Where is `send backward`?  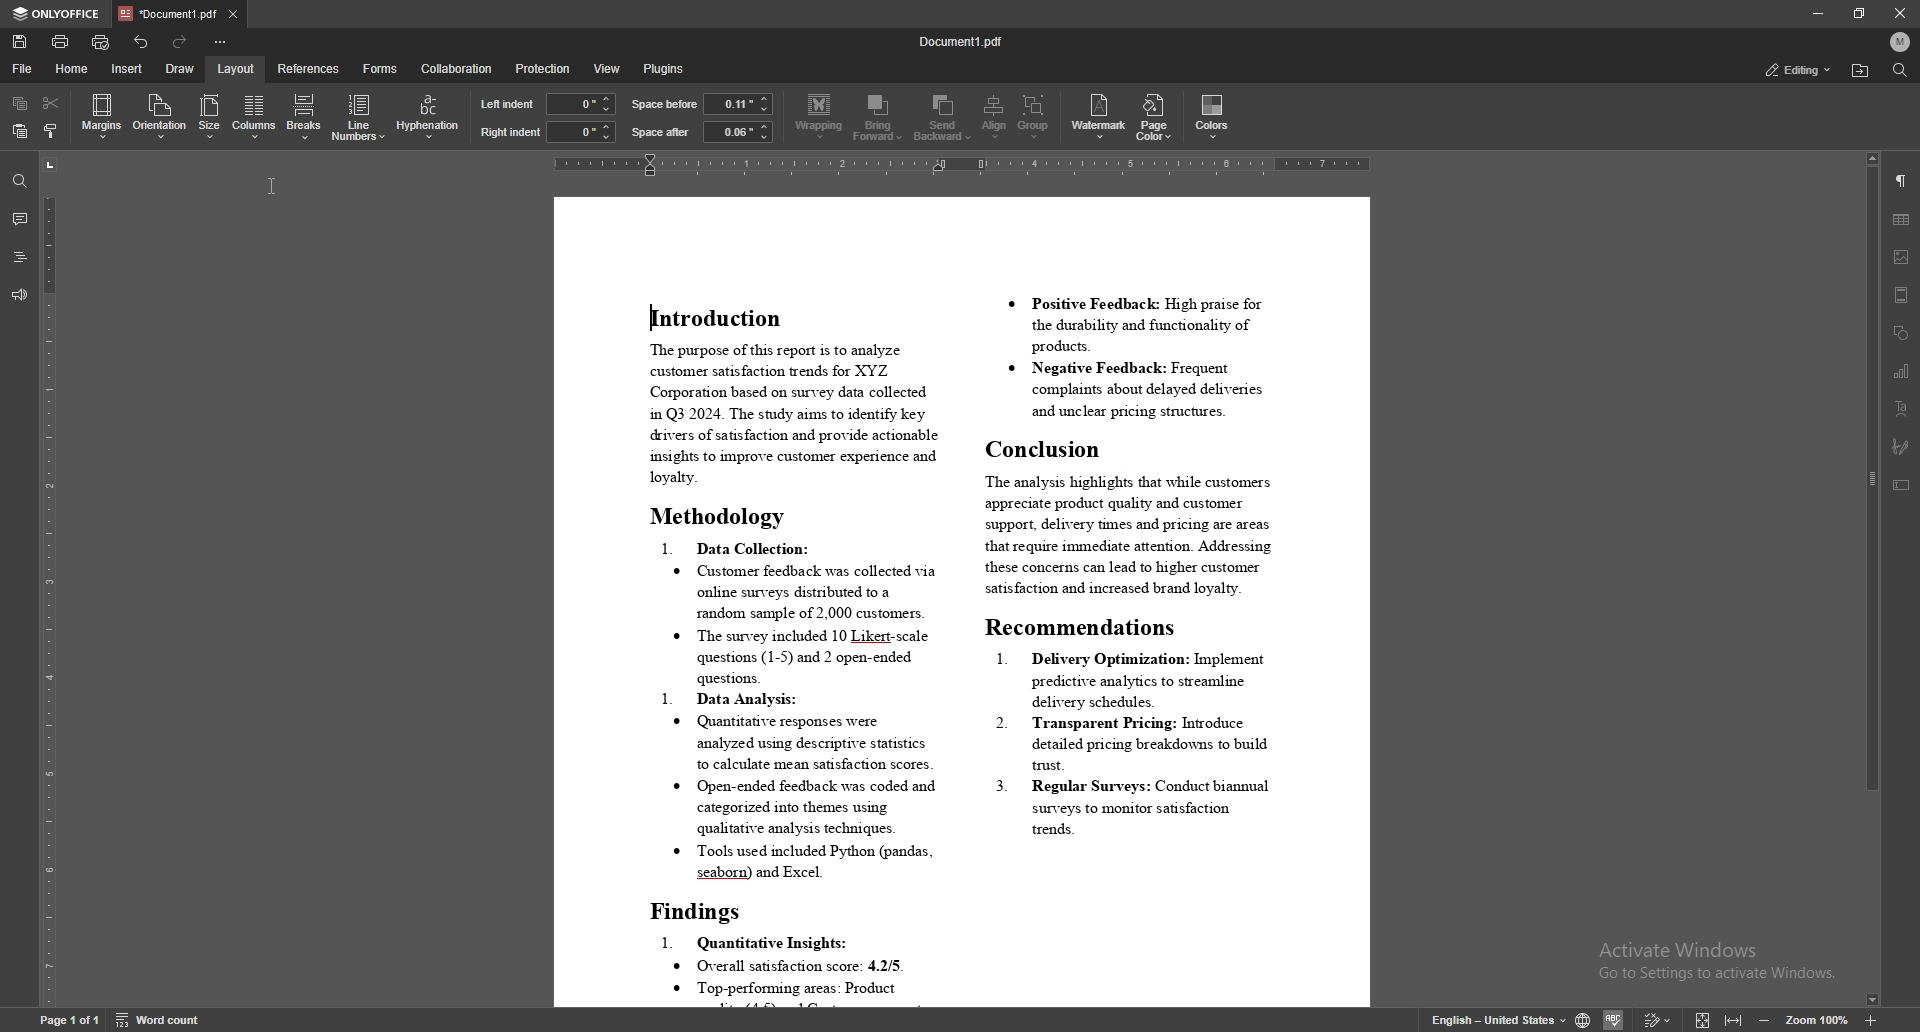
send backward is located at coordinates (943, 118).